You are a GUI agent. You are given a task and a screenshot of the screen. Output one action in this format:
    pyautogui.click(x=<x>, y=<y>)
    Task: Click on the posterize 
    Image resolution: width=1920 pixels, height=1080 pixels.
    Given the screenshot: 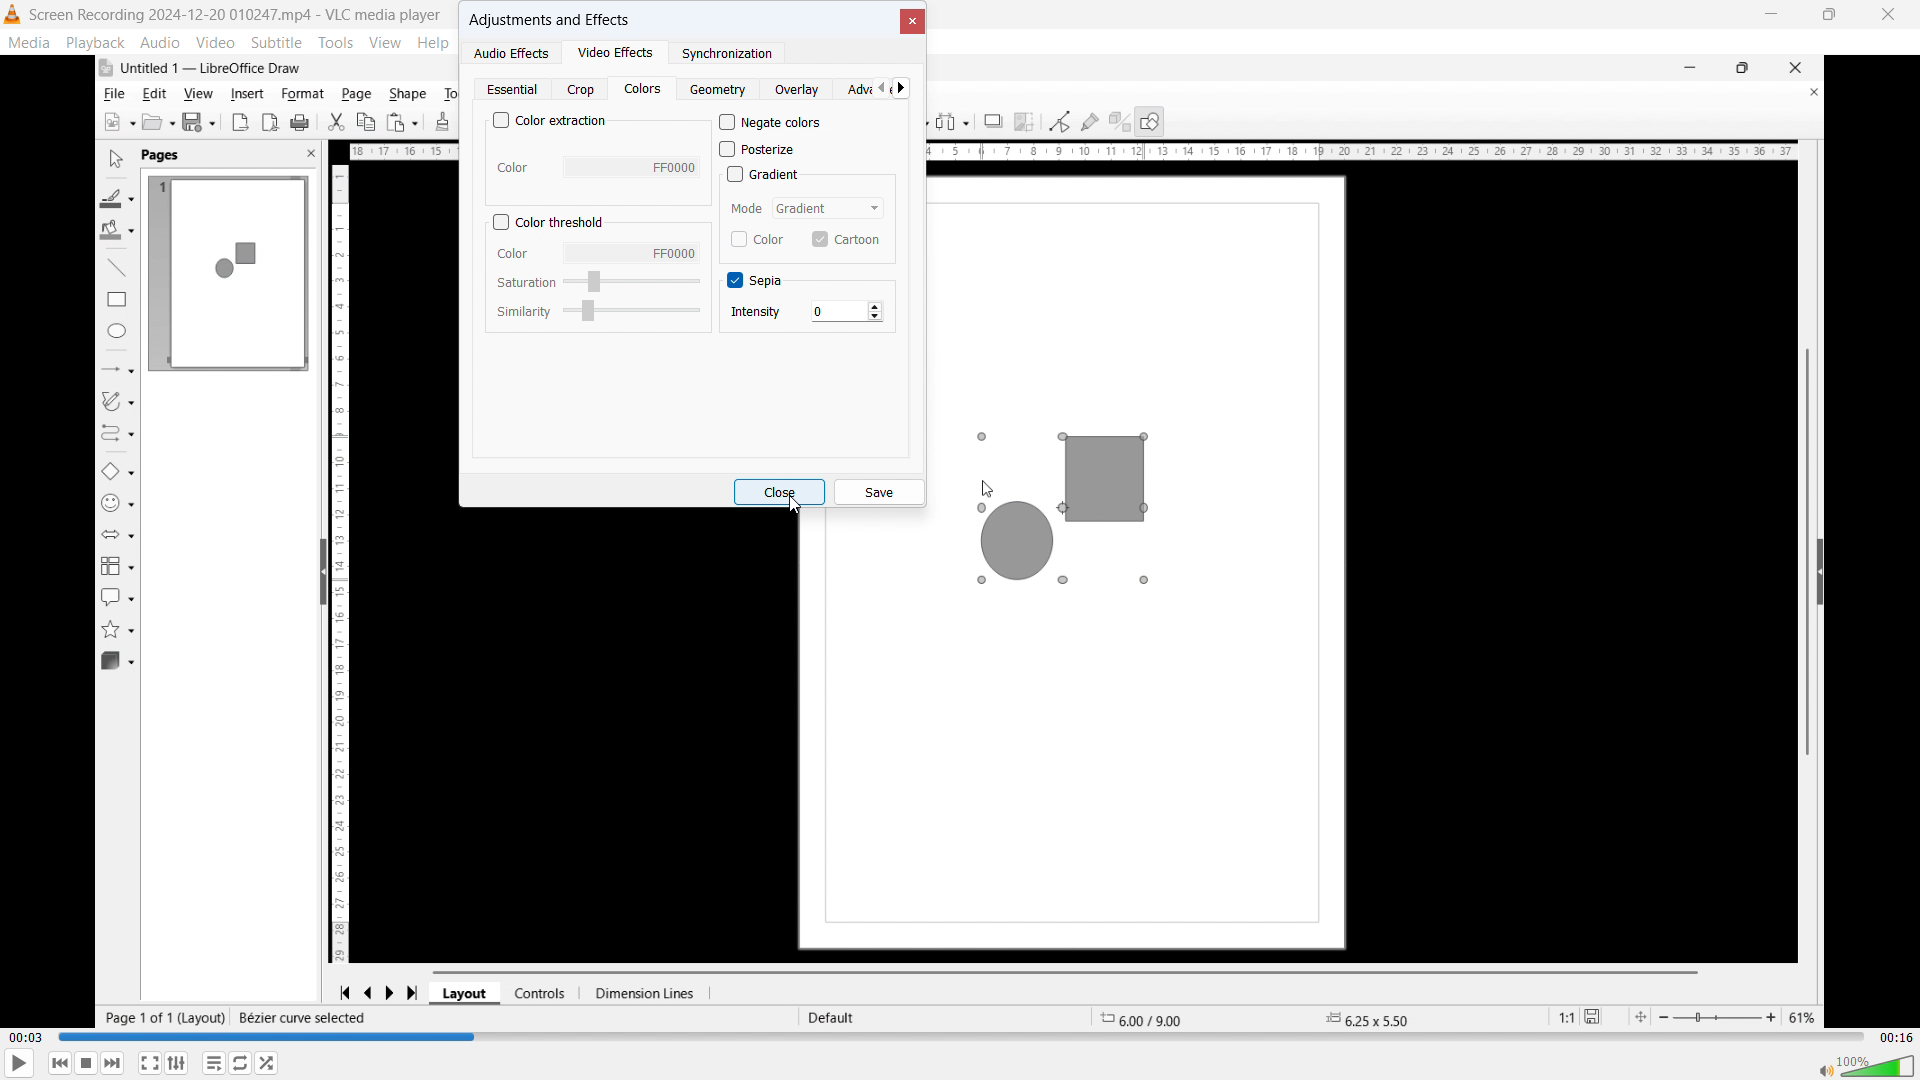 What is the action you would take?
    pyautogui.click(x=759, y=149)
    